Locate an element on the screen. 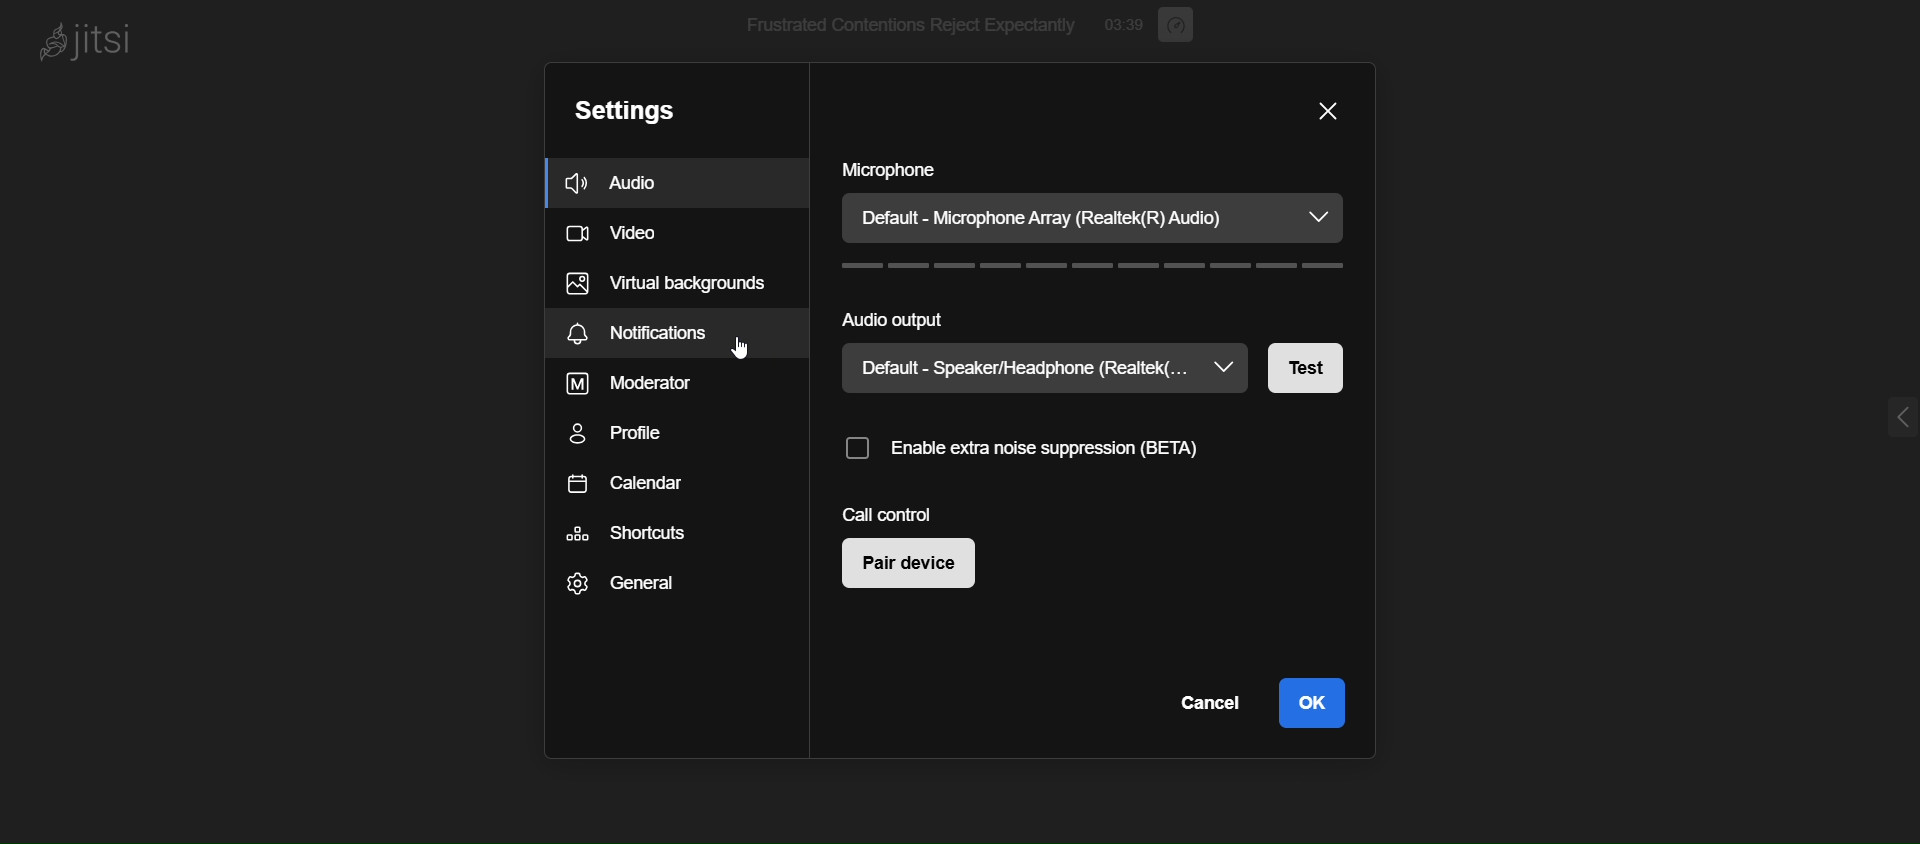 The width and height of the screenshot is (1920, 844). microphone is located at coordinates (902, 171).